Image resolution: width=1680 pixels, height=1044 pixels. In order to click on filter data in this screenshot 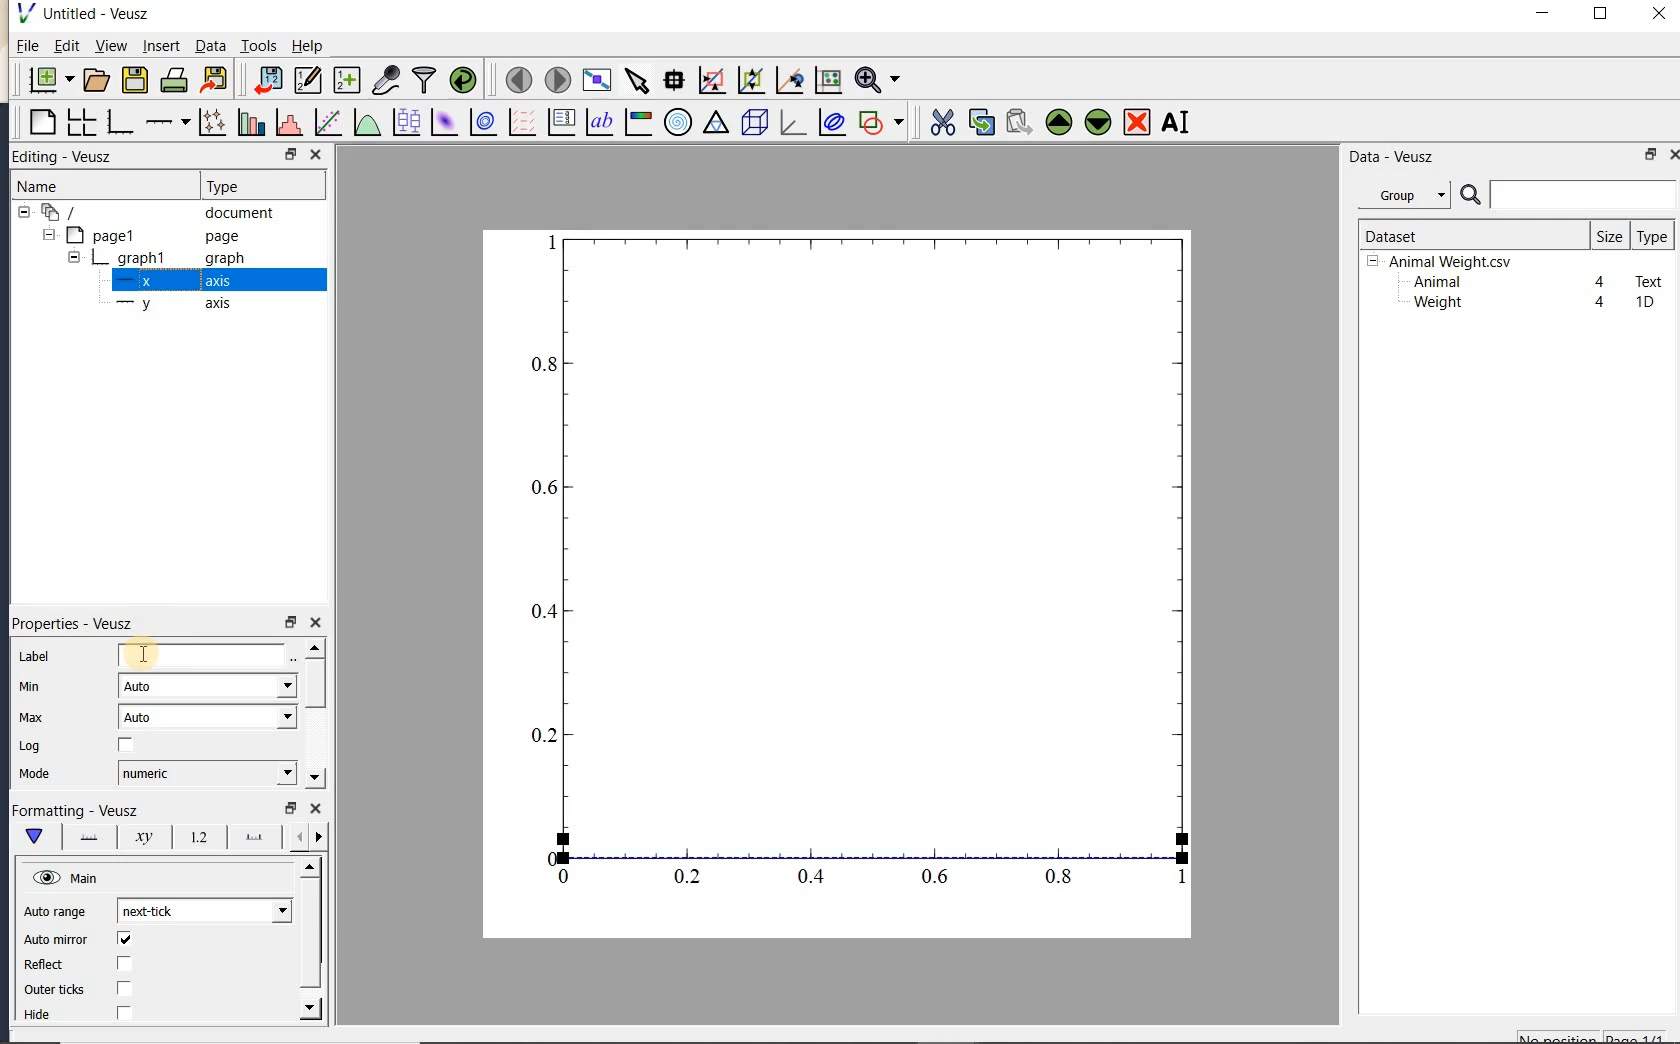, I will do `click(425, 78)`.